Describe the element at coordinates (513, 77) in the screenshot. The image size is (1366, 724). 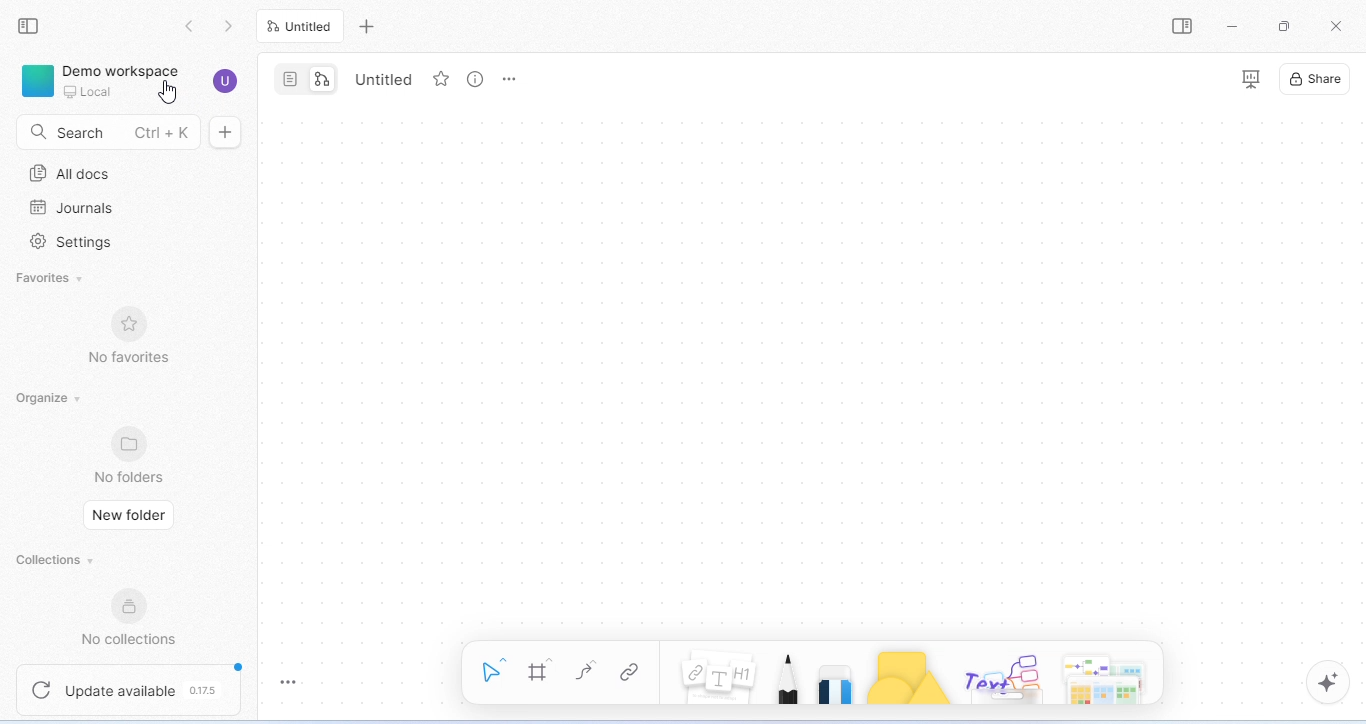
I see `rename and more` at that location.